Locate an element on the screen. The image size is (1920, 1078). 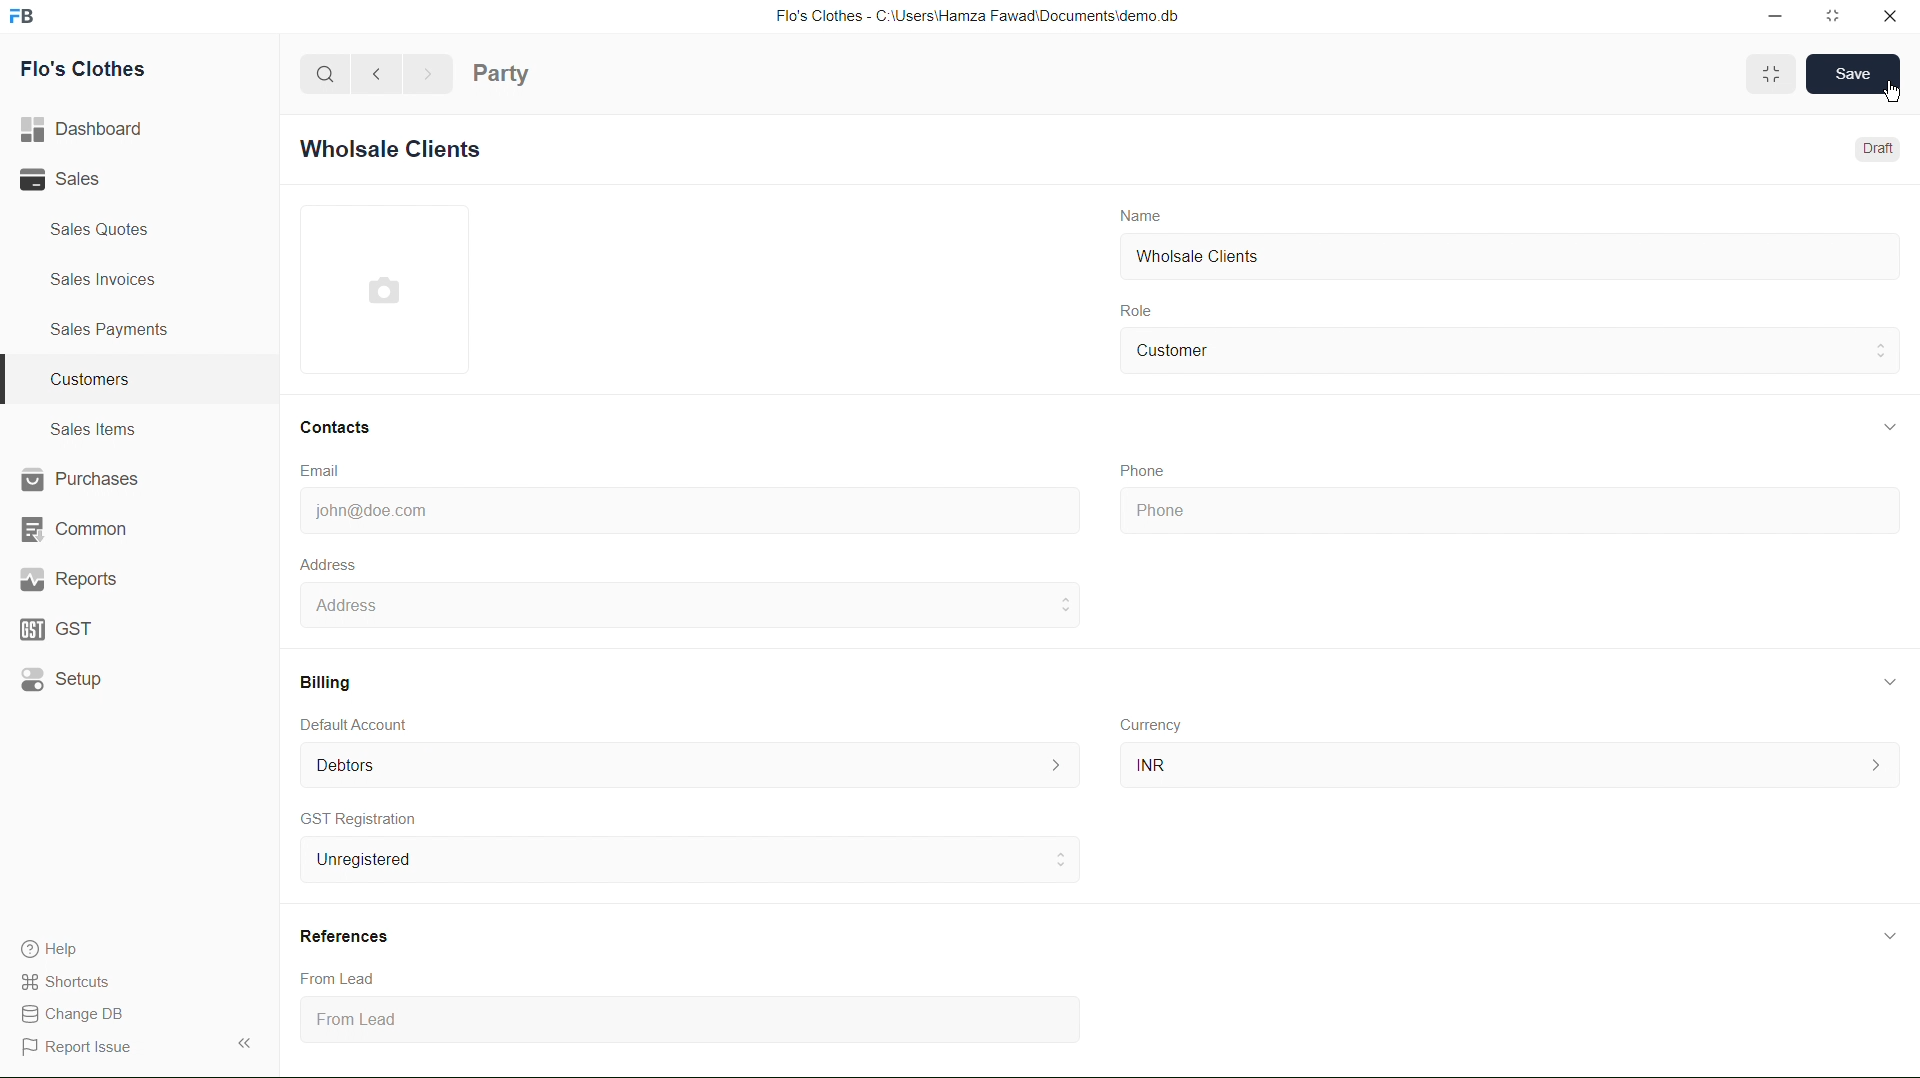
From Lead is located at coordinates (491, 1022).